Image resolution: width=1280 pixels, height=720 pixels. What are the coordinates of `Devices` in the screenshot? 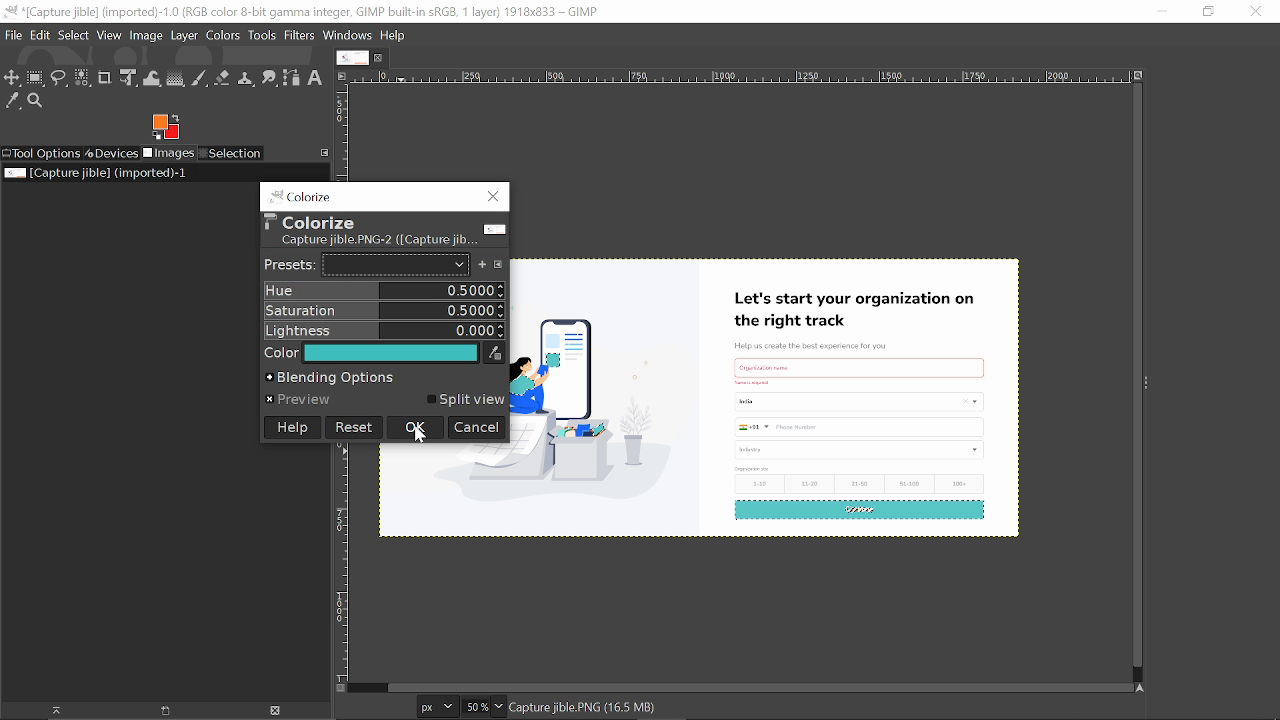 It's located at (111, 154).